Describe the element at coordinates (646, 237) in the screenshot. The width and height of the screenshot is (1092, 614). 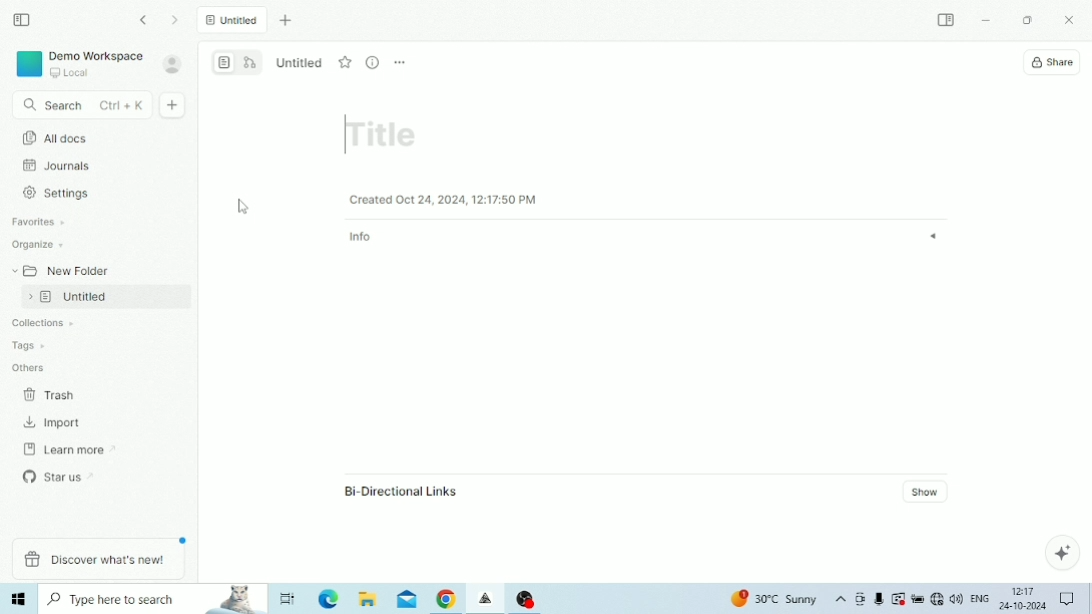
I see `Info` at that location.